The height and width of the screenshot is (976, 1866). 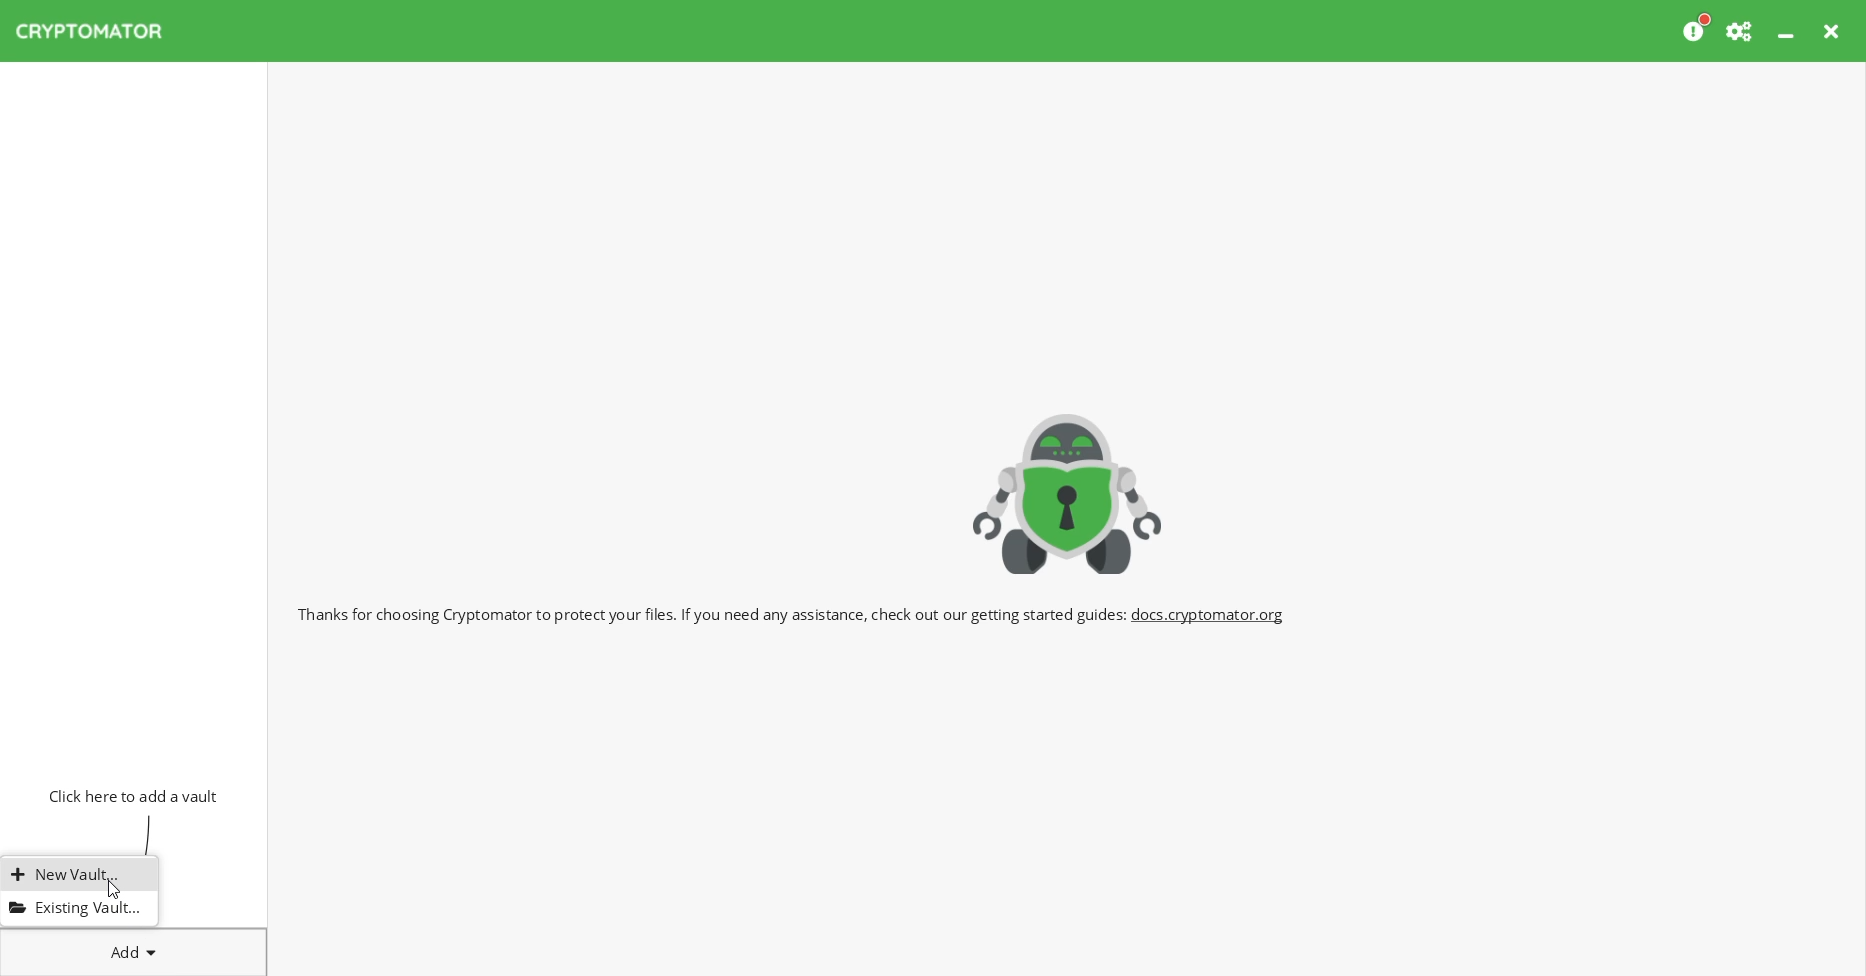 What do you see at coordinates (1834, 31) in the screenshot?
I see `Close` at bounding box center [1834, 31].